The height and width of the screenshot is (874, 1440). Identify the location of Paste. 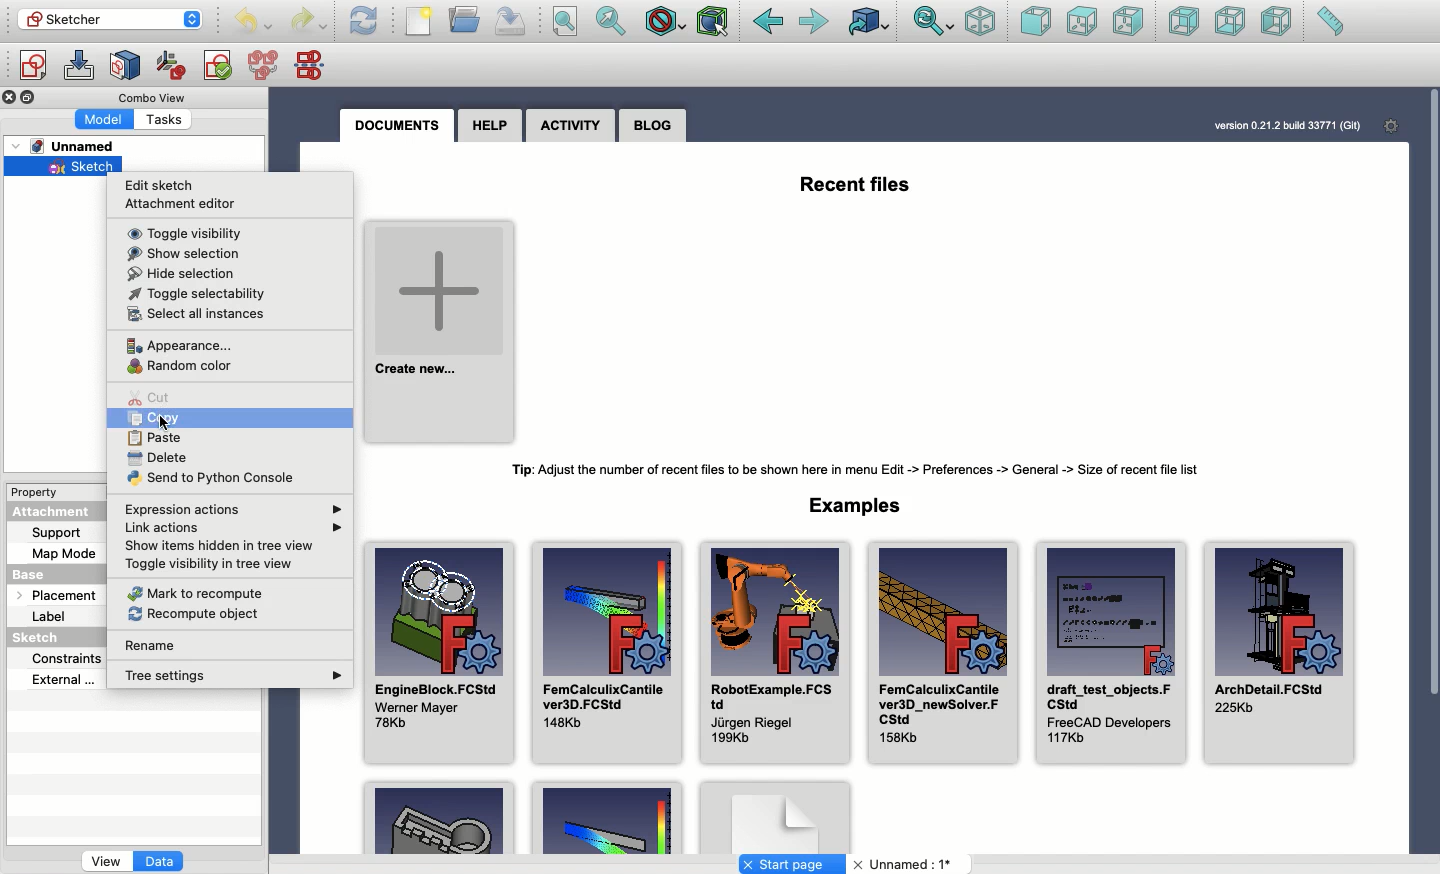
(162, 439).